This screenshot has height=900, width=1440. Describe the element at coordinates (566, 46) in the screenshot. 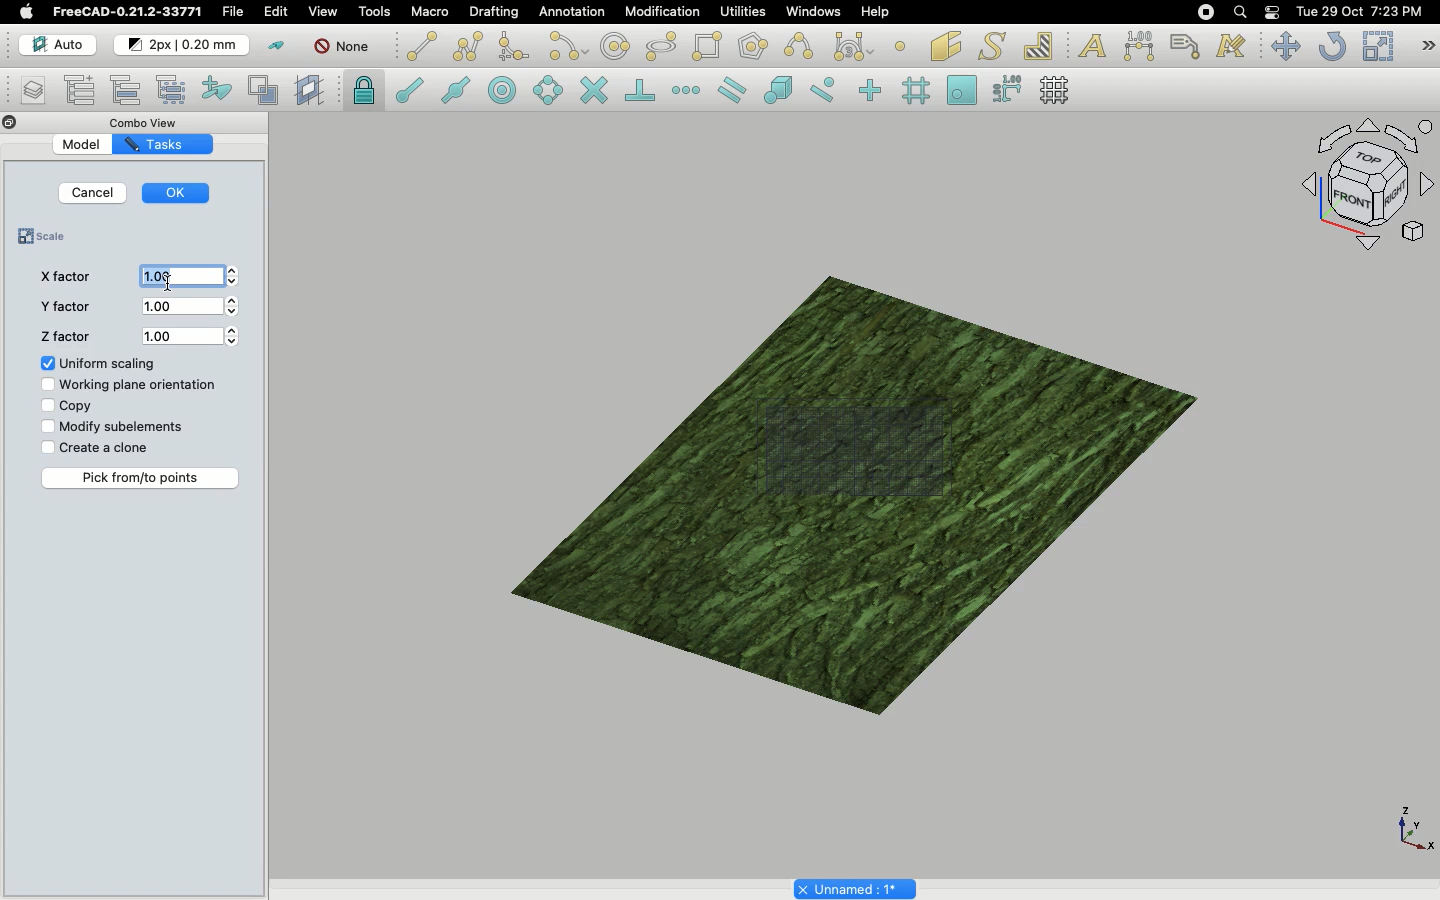

I see `Arc tools` at that location.